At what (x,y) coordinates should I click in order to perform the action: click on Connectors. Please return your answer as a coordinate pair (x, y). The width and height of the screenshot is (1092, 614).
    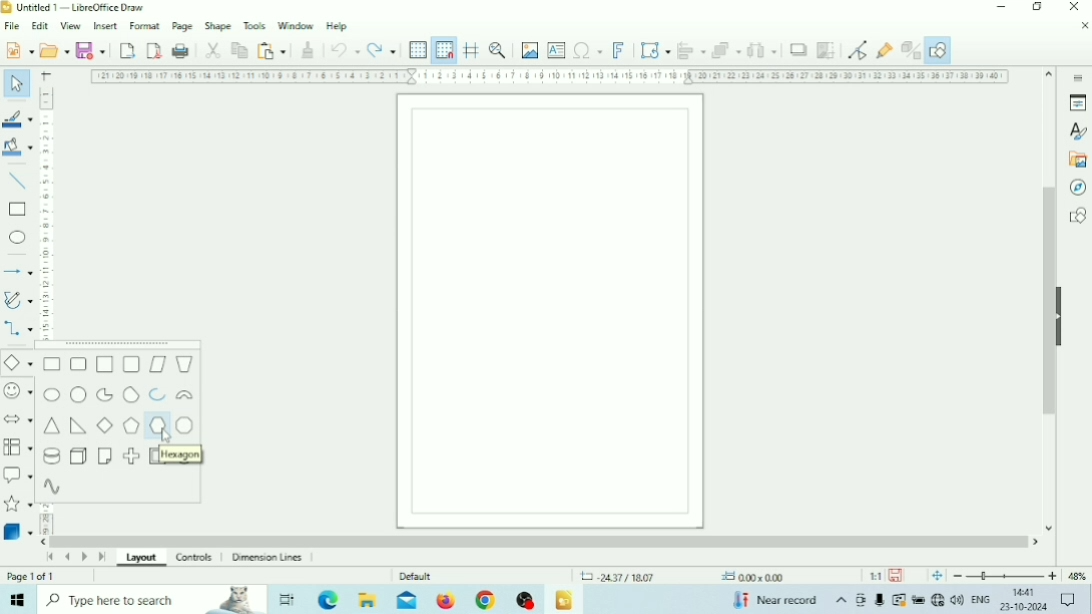
    Looking at the image, I should click on (18, 330).